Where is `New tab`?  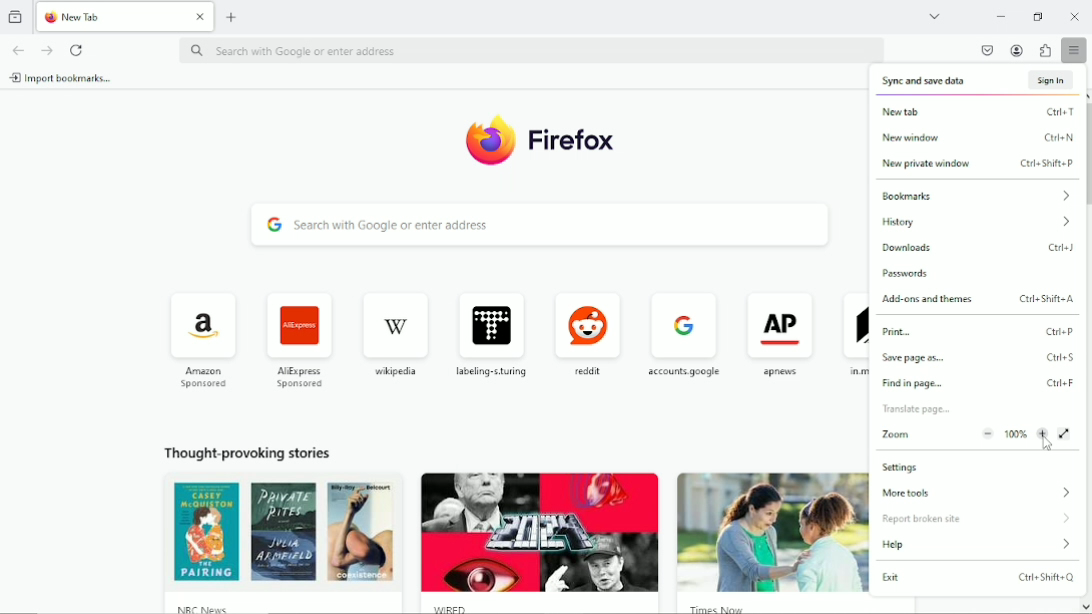
New tab is located at coordinates (232, 17).